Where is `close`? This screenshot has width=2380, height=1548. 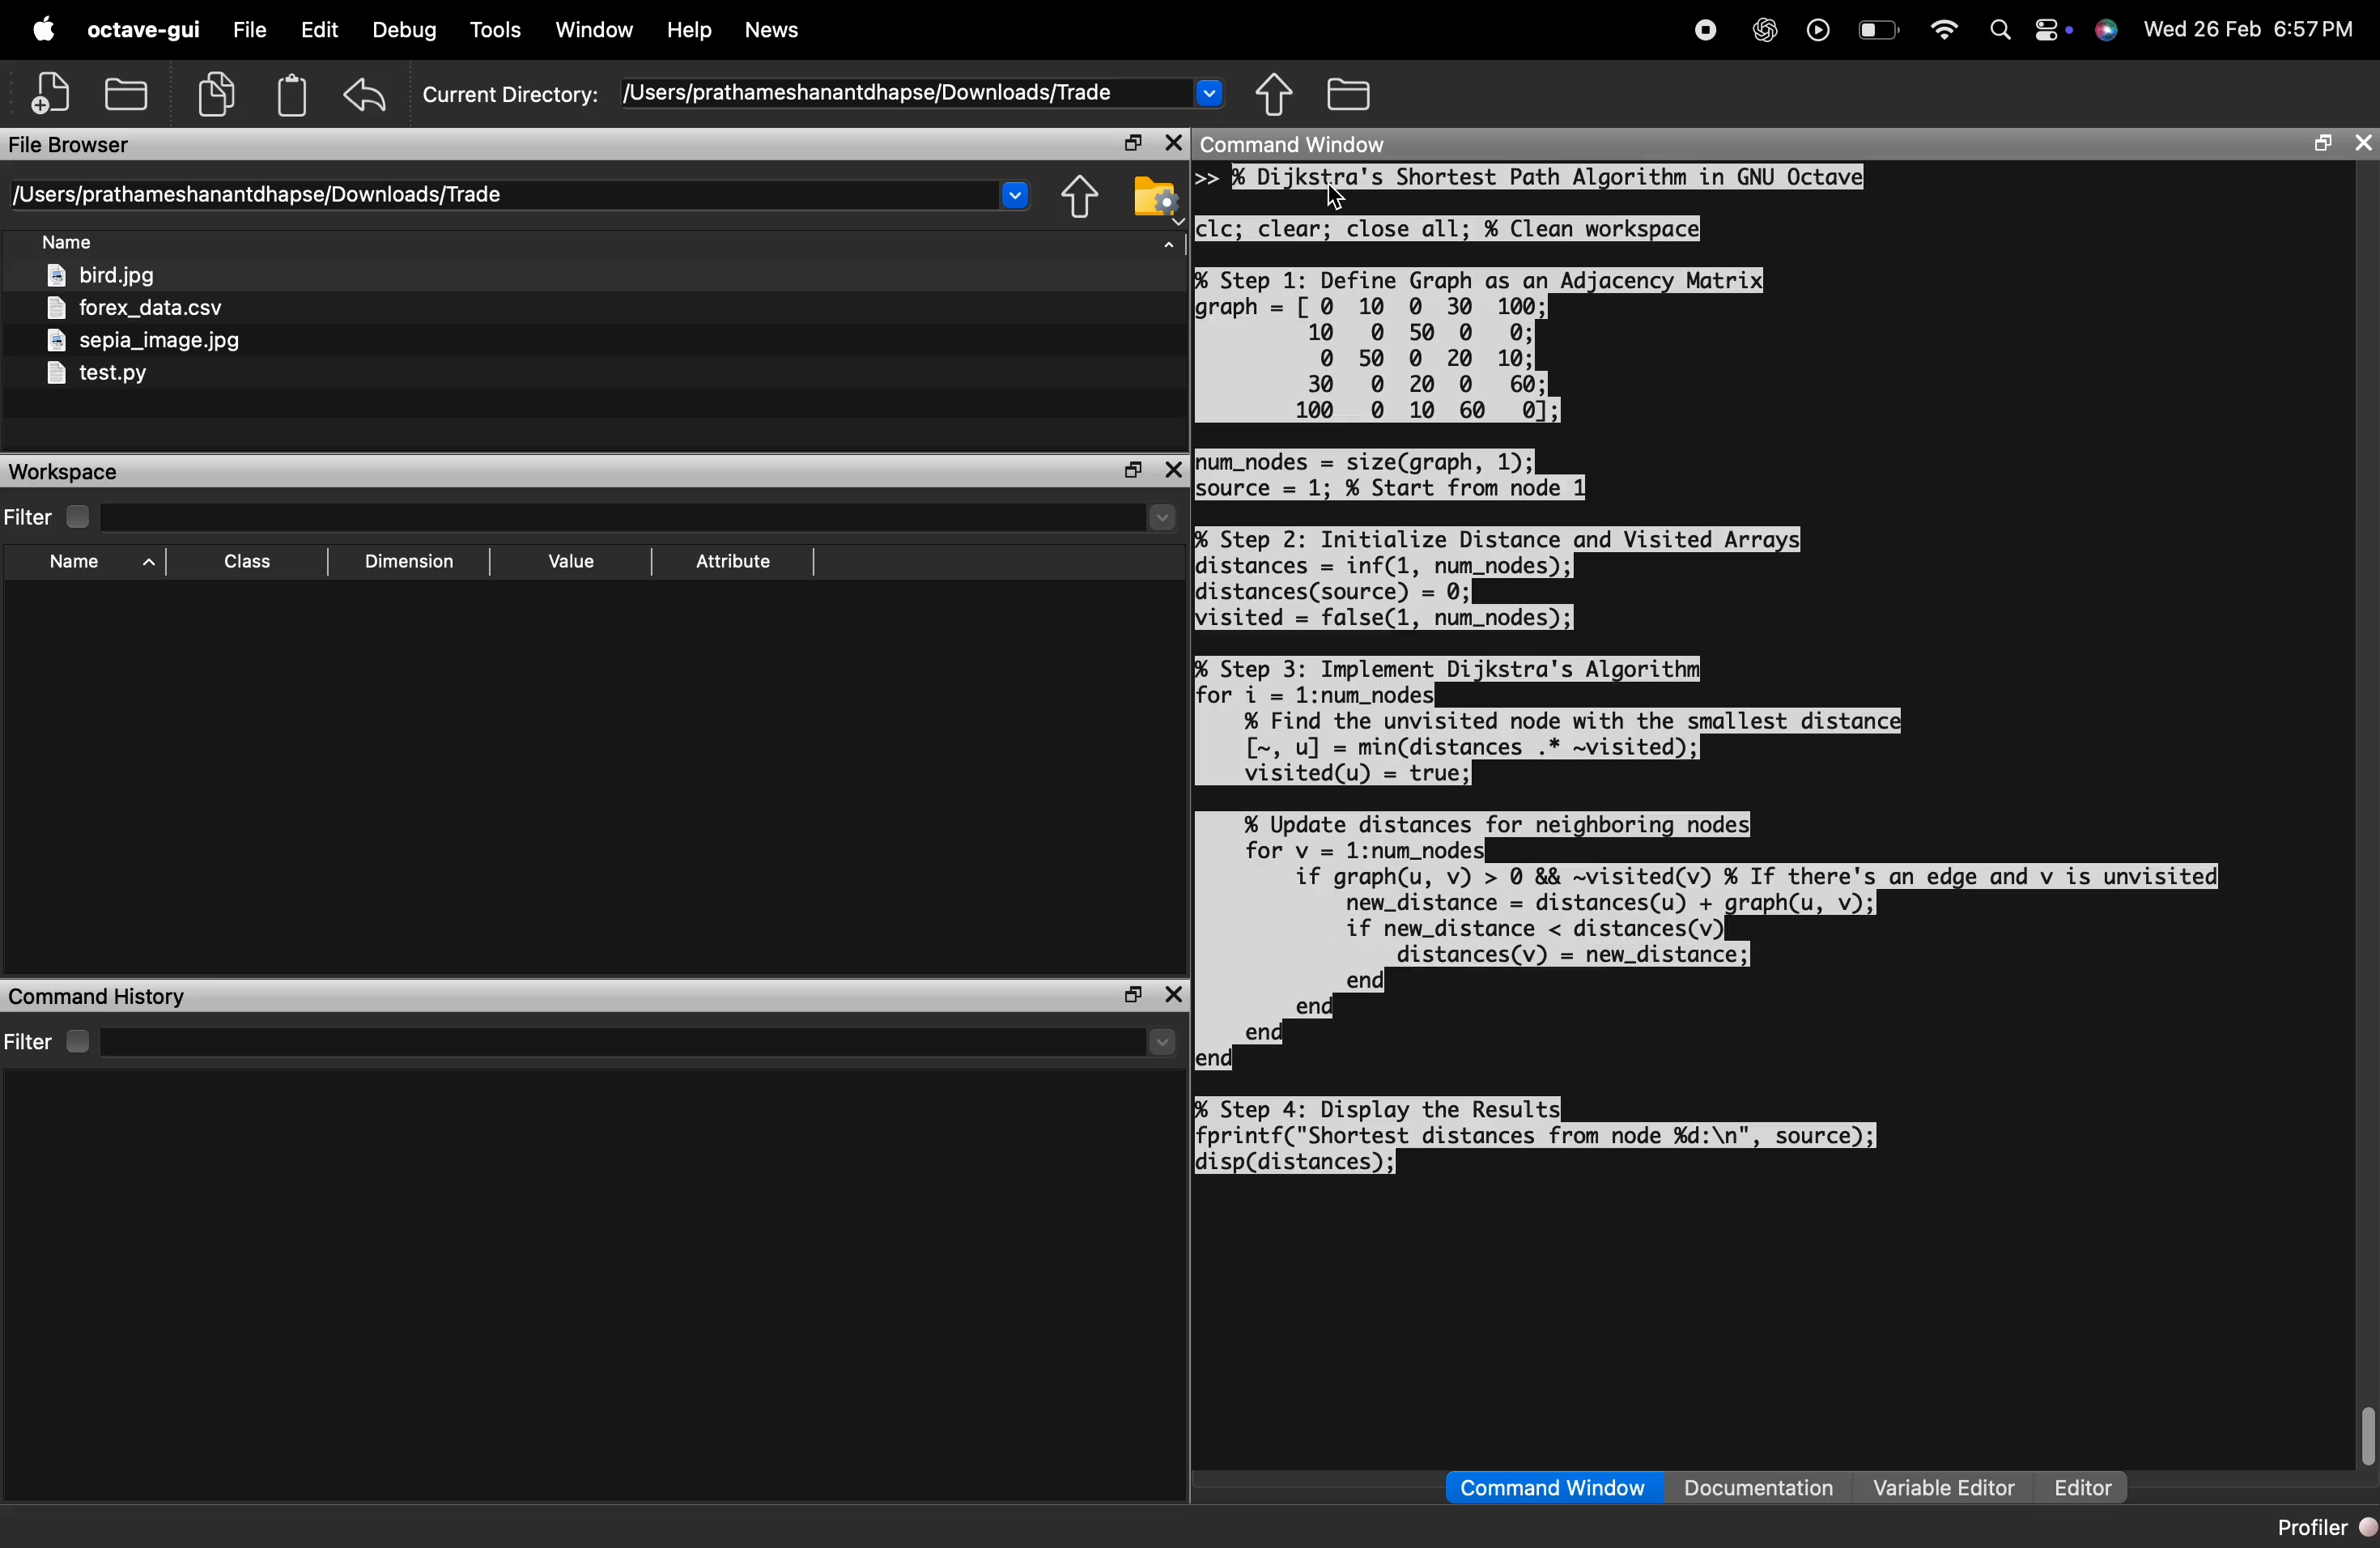 close is located at coordinates (1175, 471).